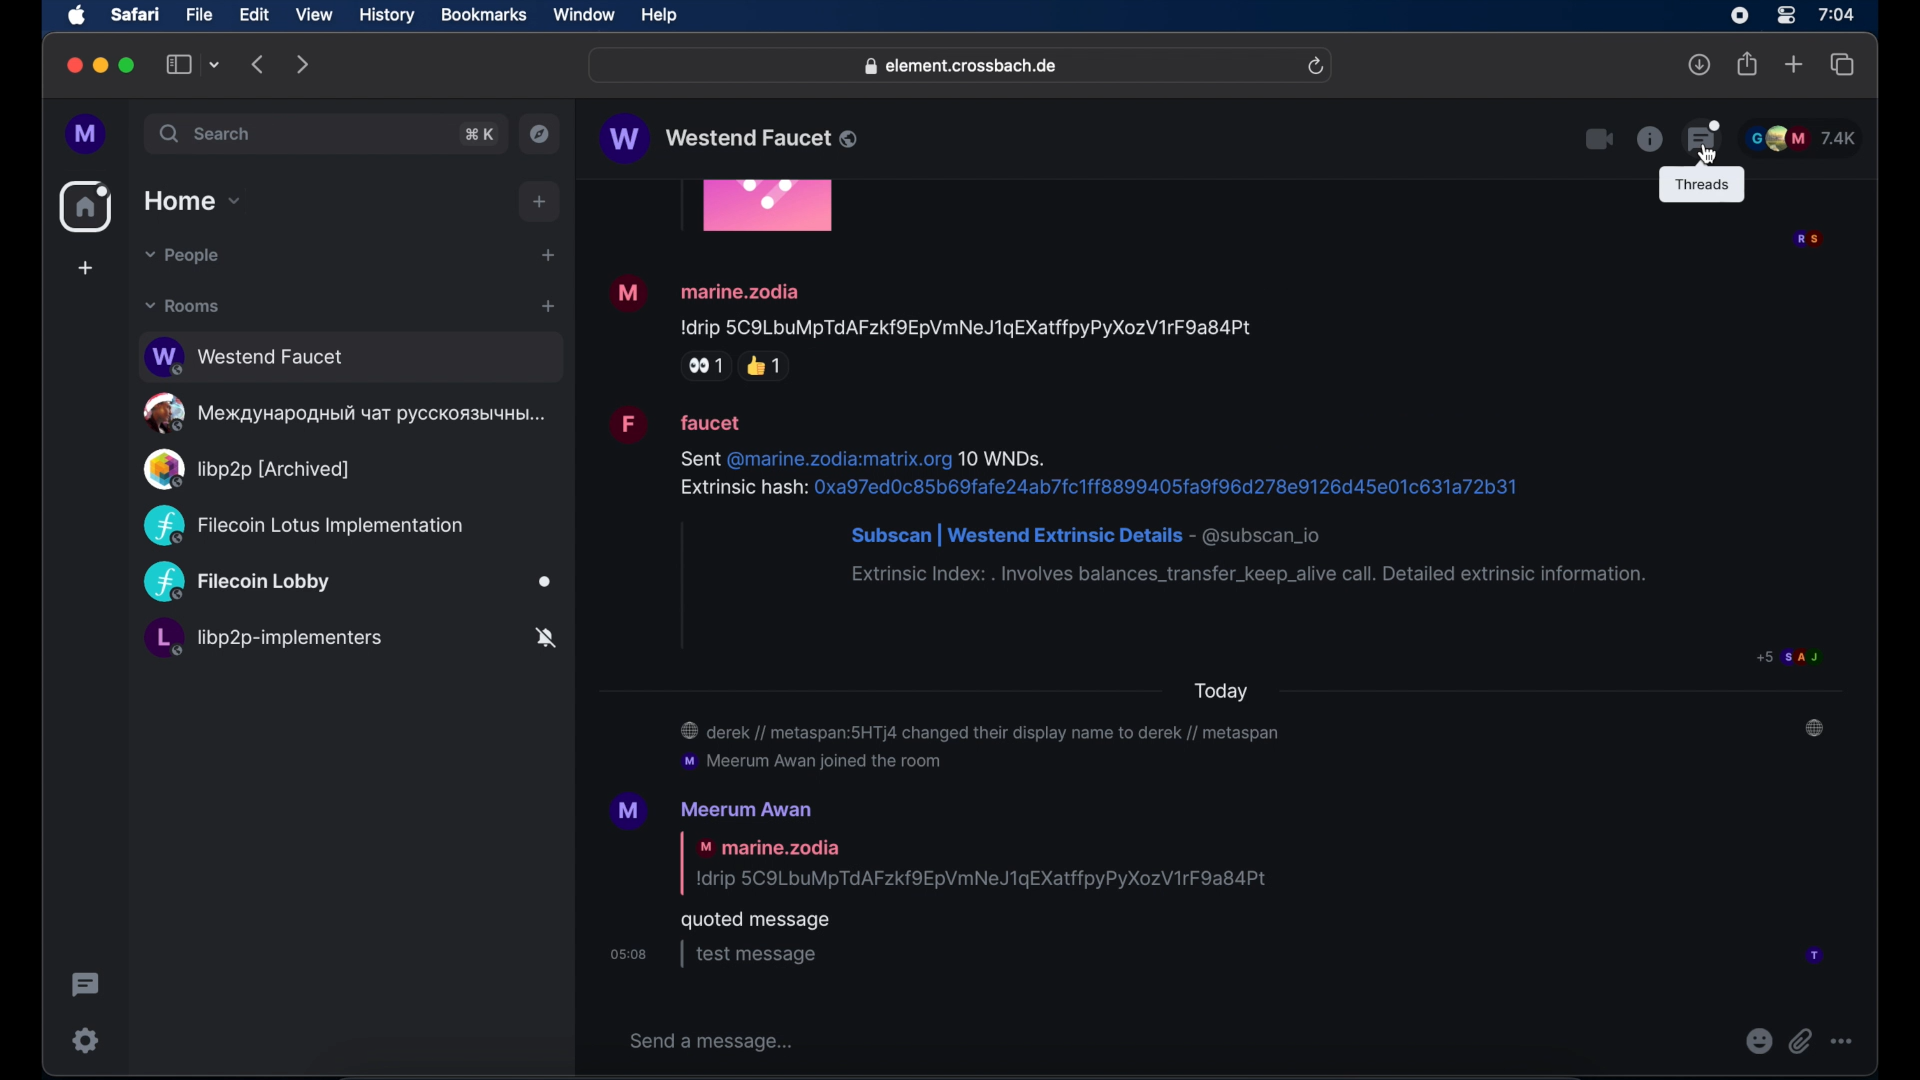 This screenshot has width=1920, height=1080. What do you see at coordinates (1747, 1041) in the screenshot?
I see `emoji` at bounding box center [1747, 1041].